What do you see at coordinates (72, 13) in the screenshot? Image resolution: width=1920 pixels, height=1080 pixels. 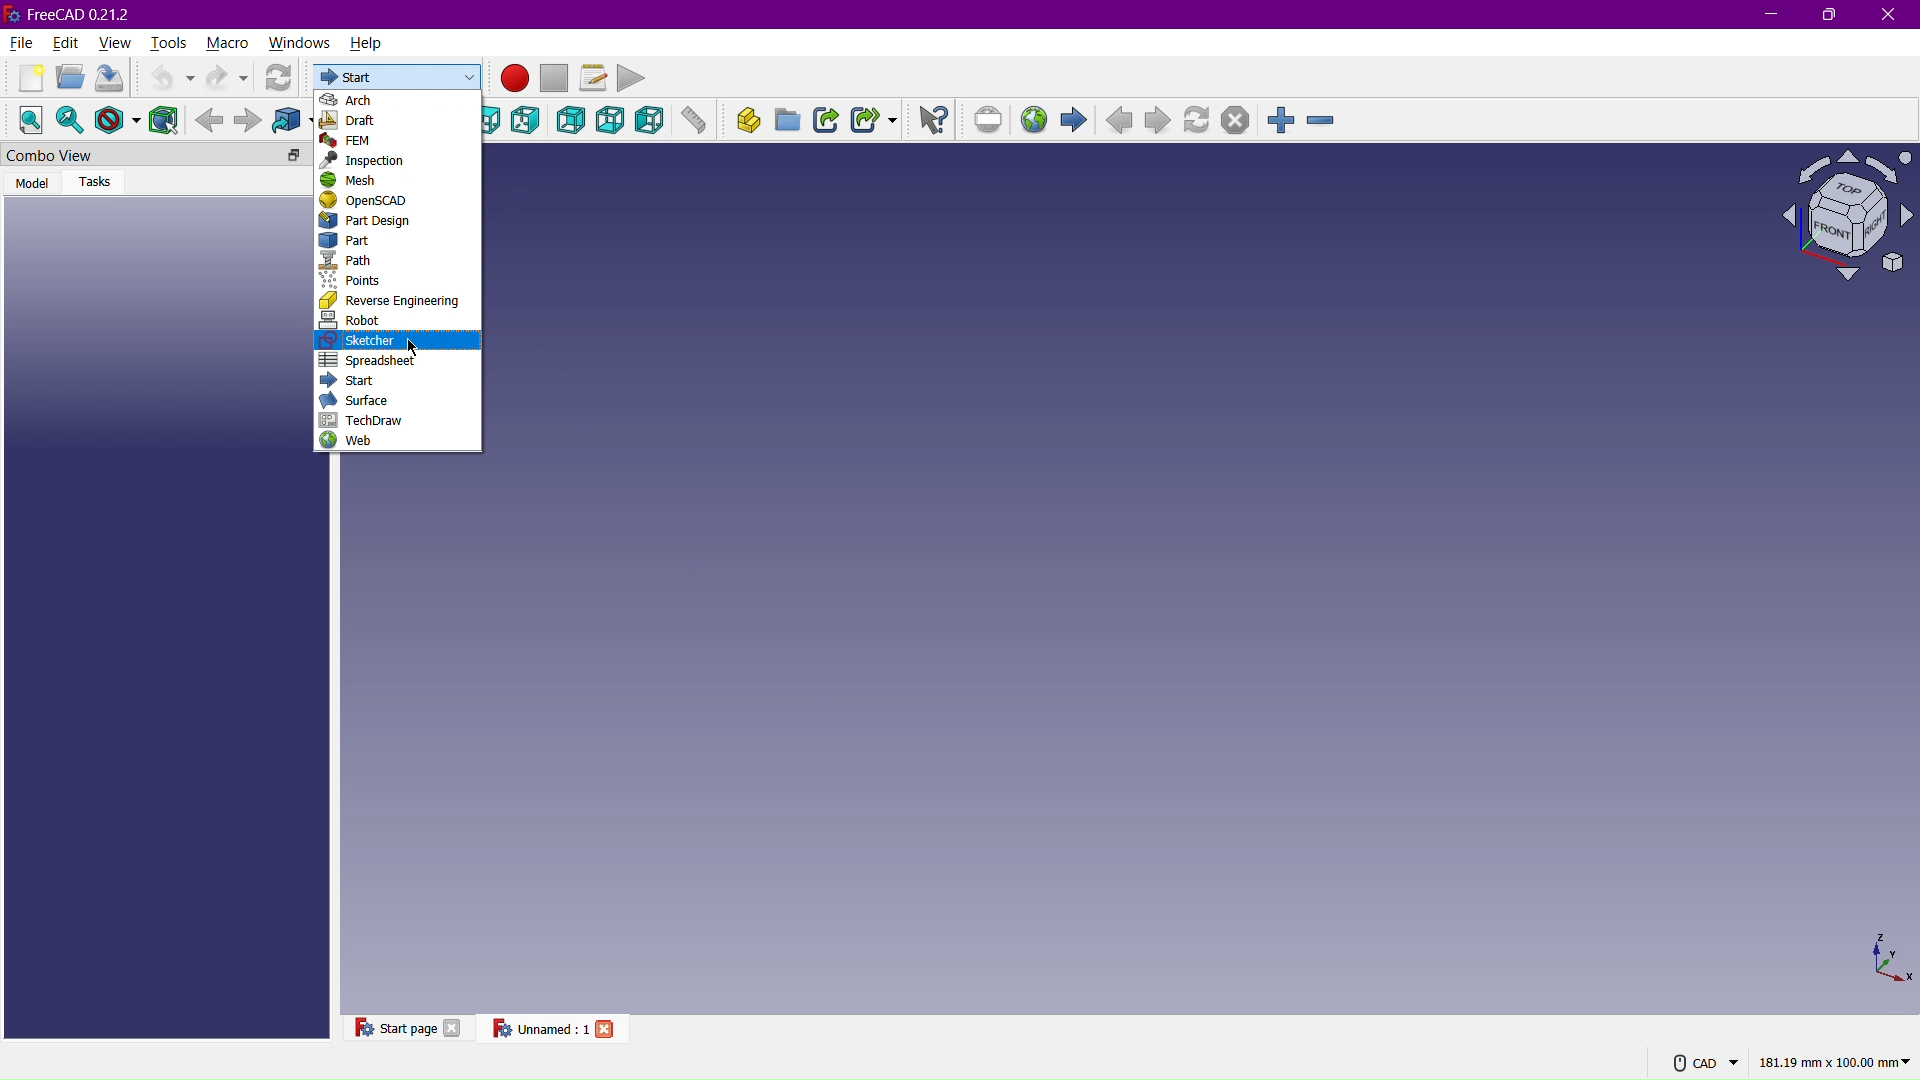 I see `FreeCAD 0.21.2` at bounding box center [72, 13].